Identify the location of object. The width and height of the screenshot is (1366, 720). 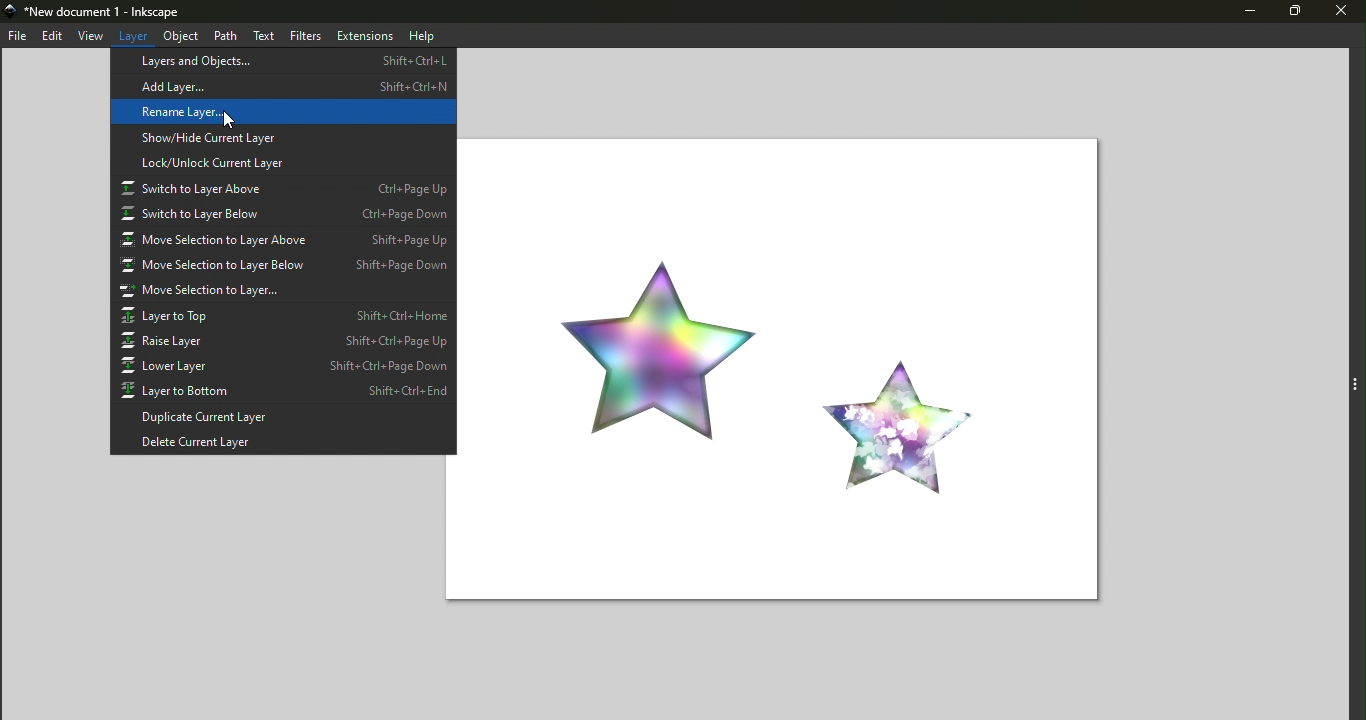
(181, 38).